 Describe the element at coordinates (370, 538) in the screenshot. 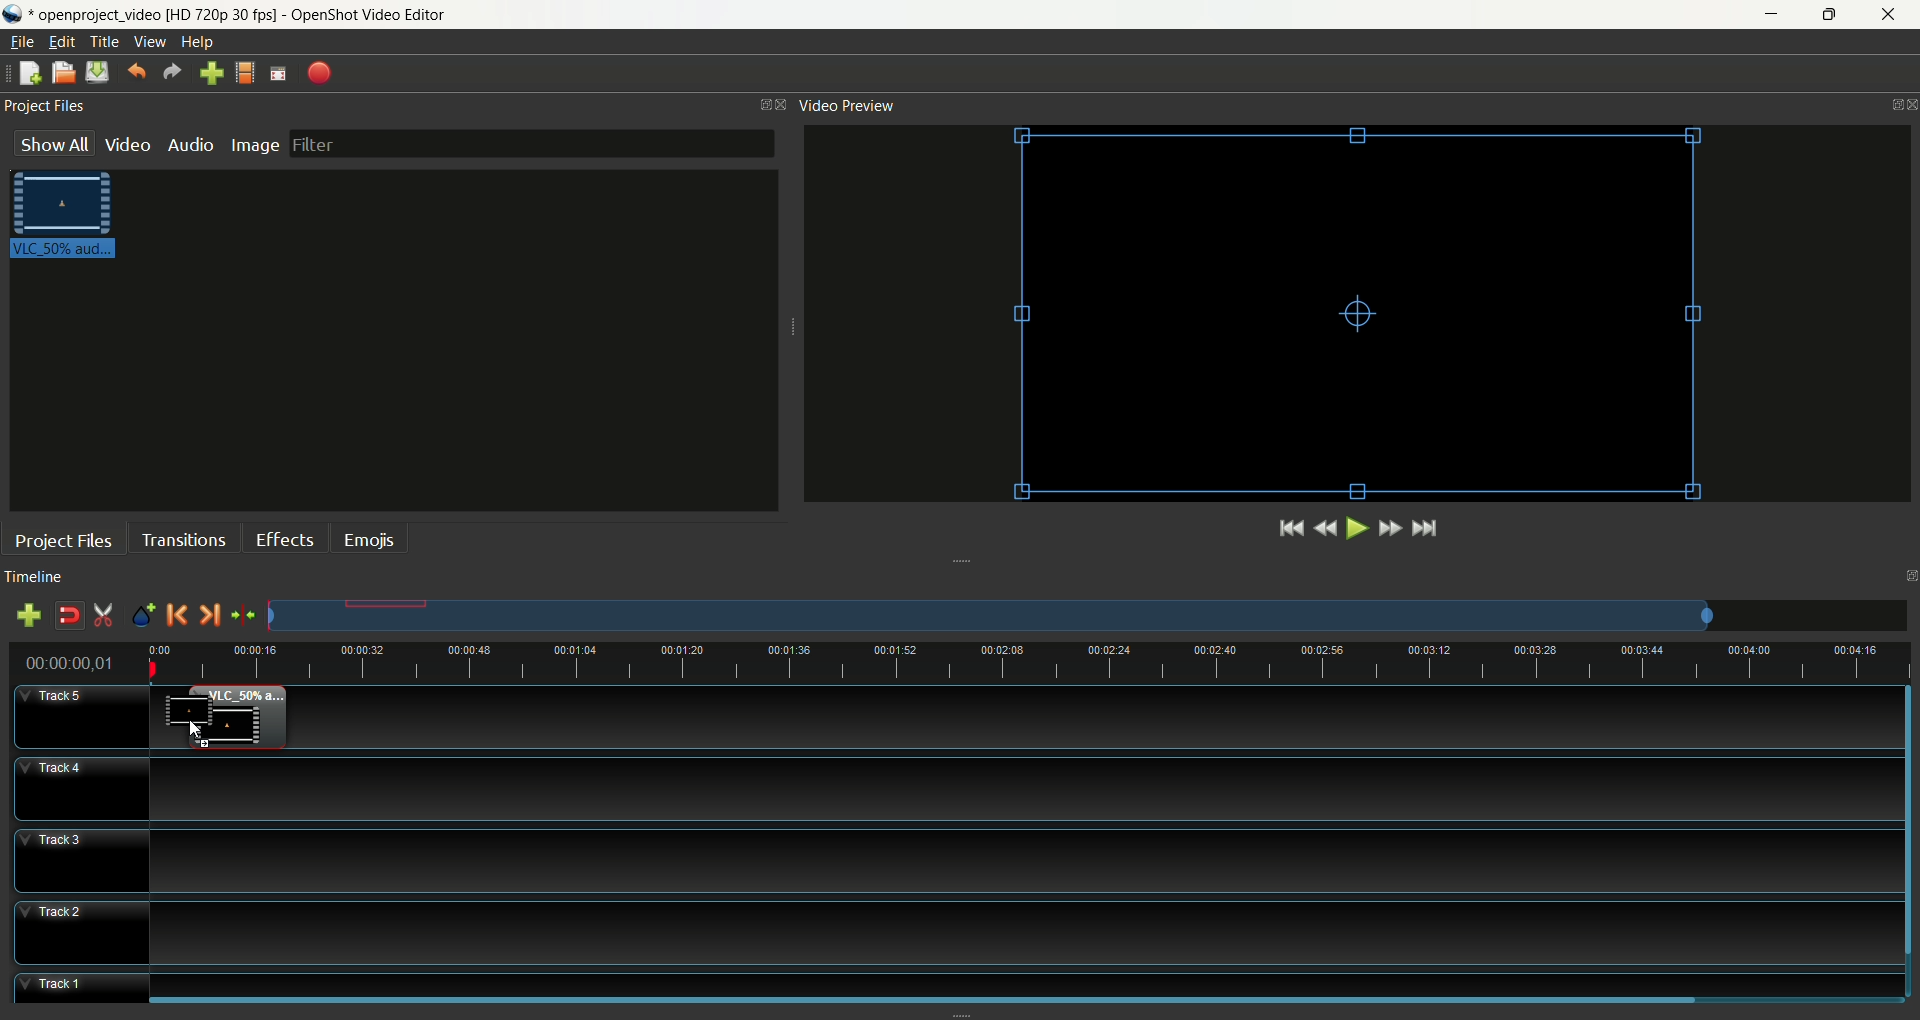

I see `emojis` at that location.